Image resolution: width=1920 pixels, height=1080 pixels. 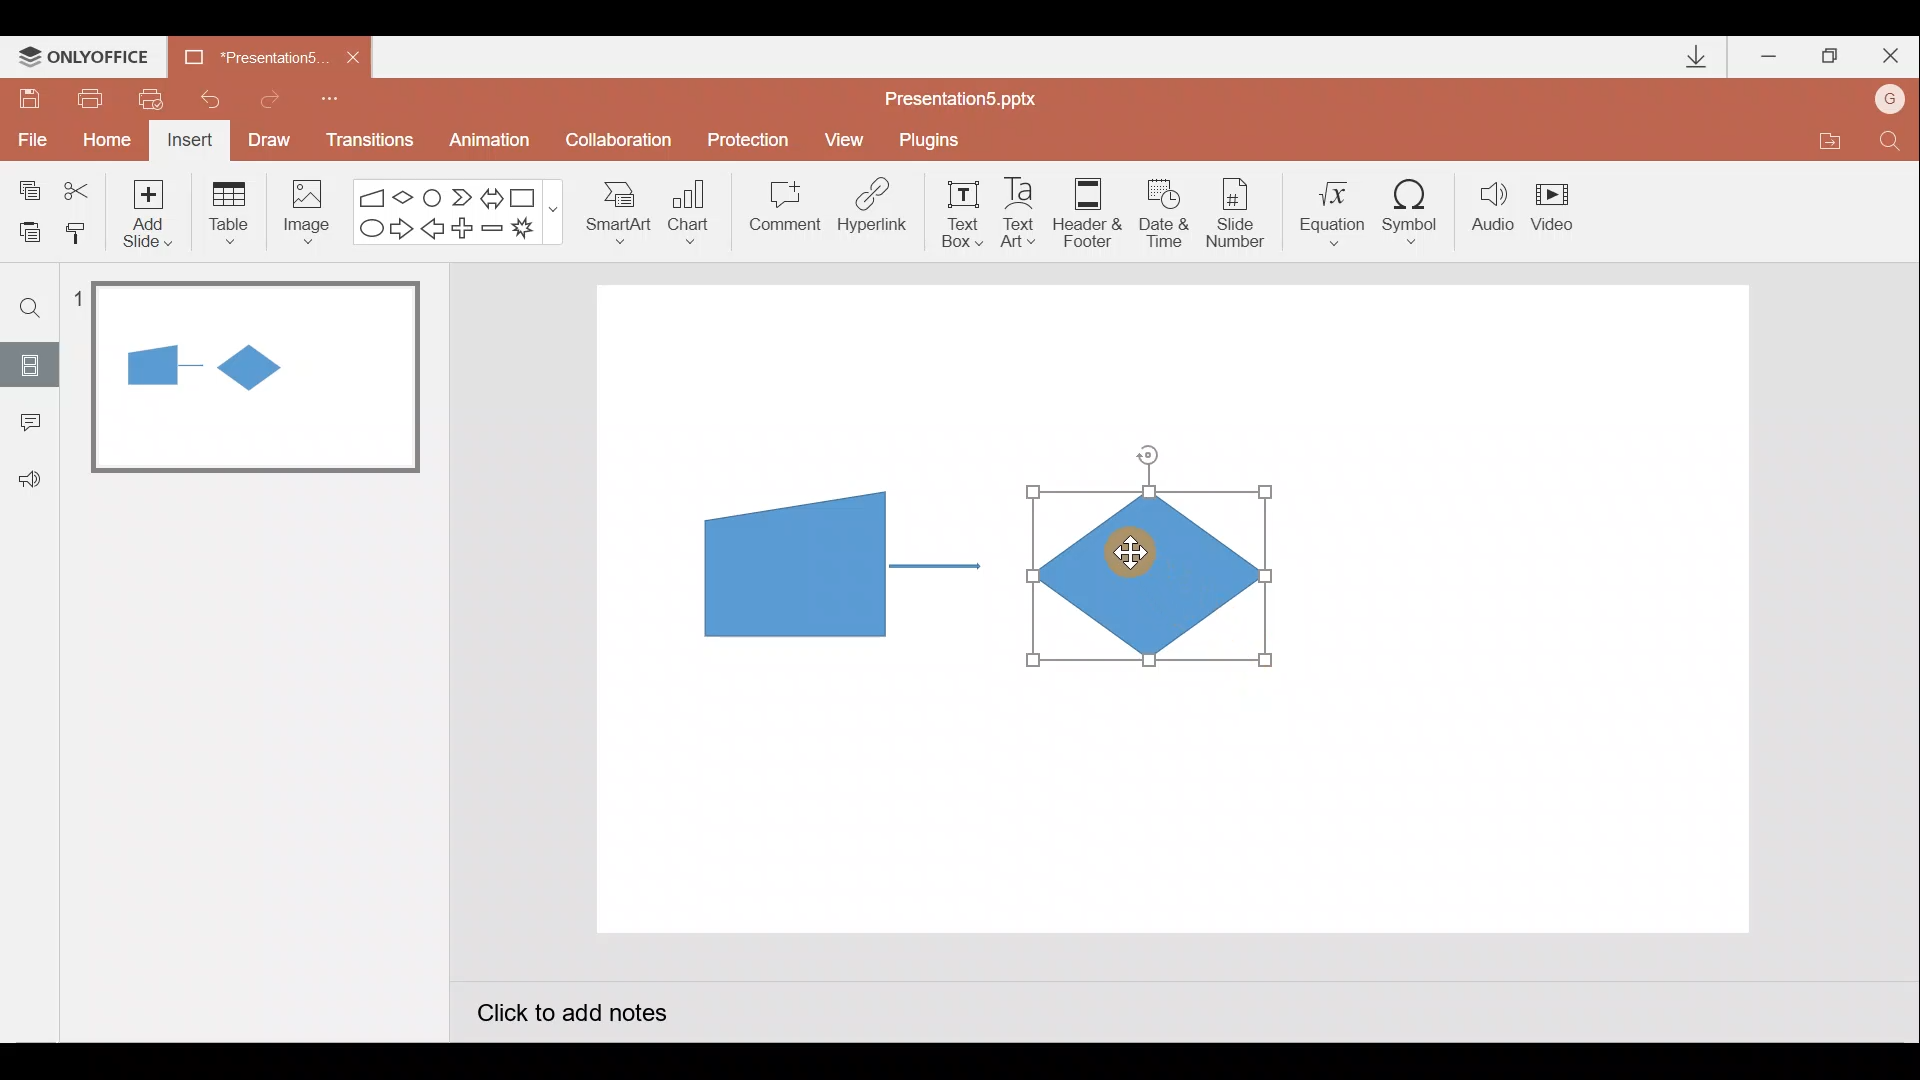 What do you see at coordinates (1830, 57) in the screenshot?
I see `Maximize` at bounding box center [1830, 57].